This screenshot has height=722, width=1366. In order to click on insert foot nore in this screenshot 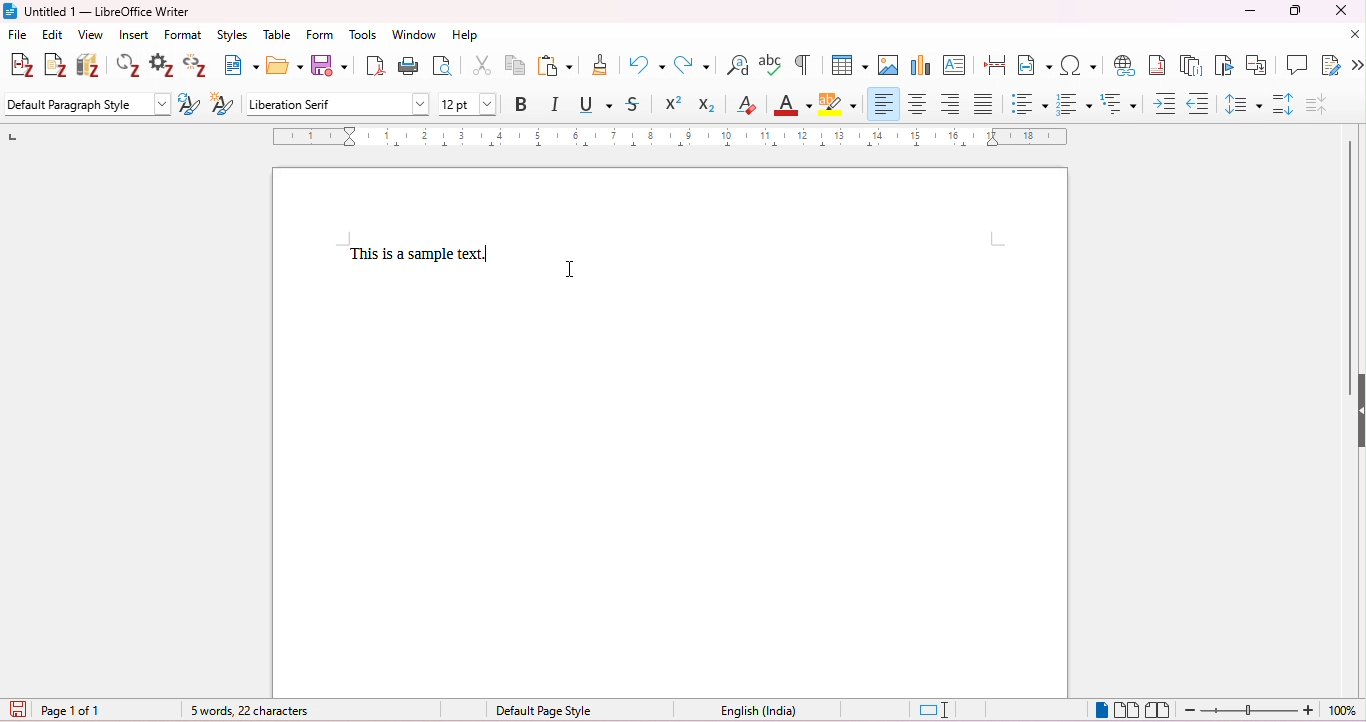, I will do `click(1159, 65)`.